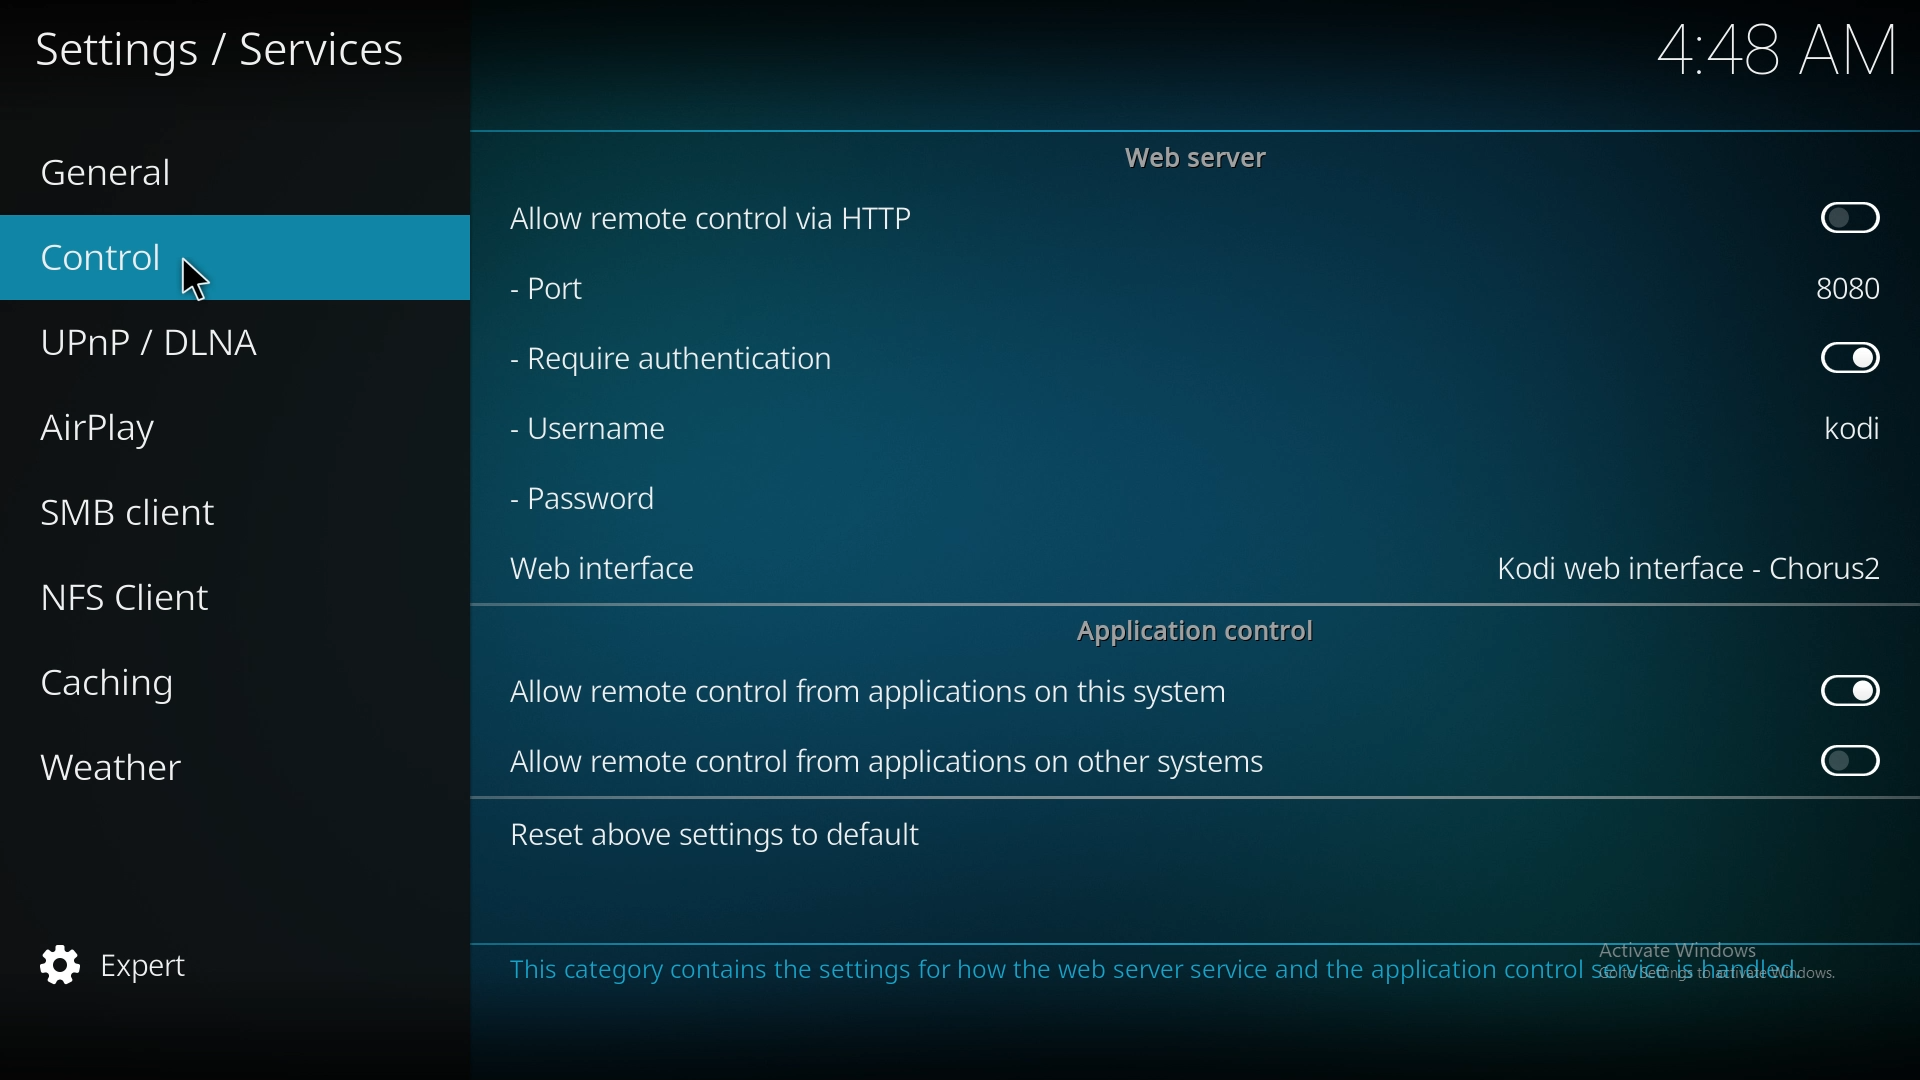 This screenshot has width=1920, height=1080. I want to click on password, so click(598, 501).